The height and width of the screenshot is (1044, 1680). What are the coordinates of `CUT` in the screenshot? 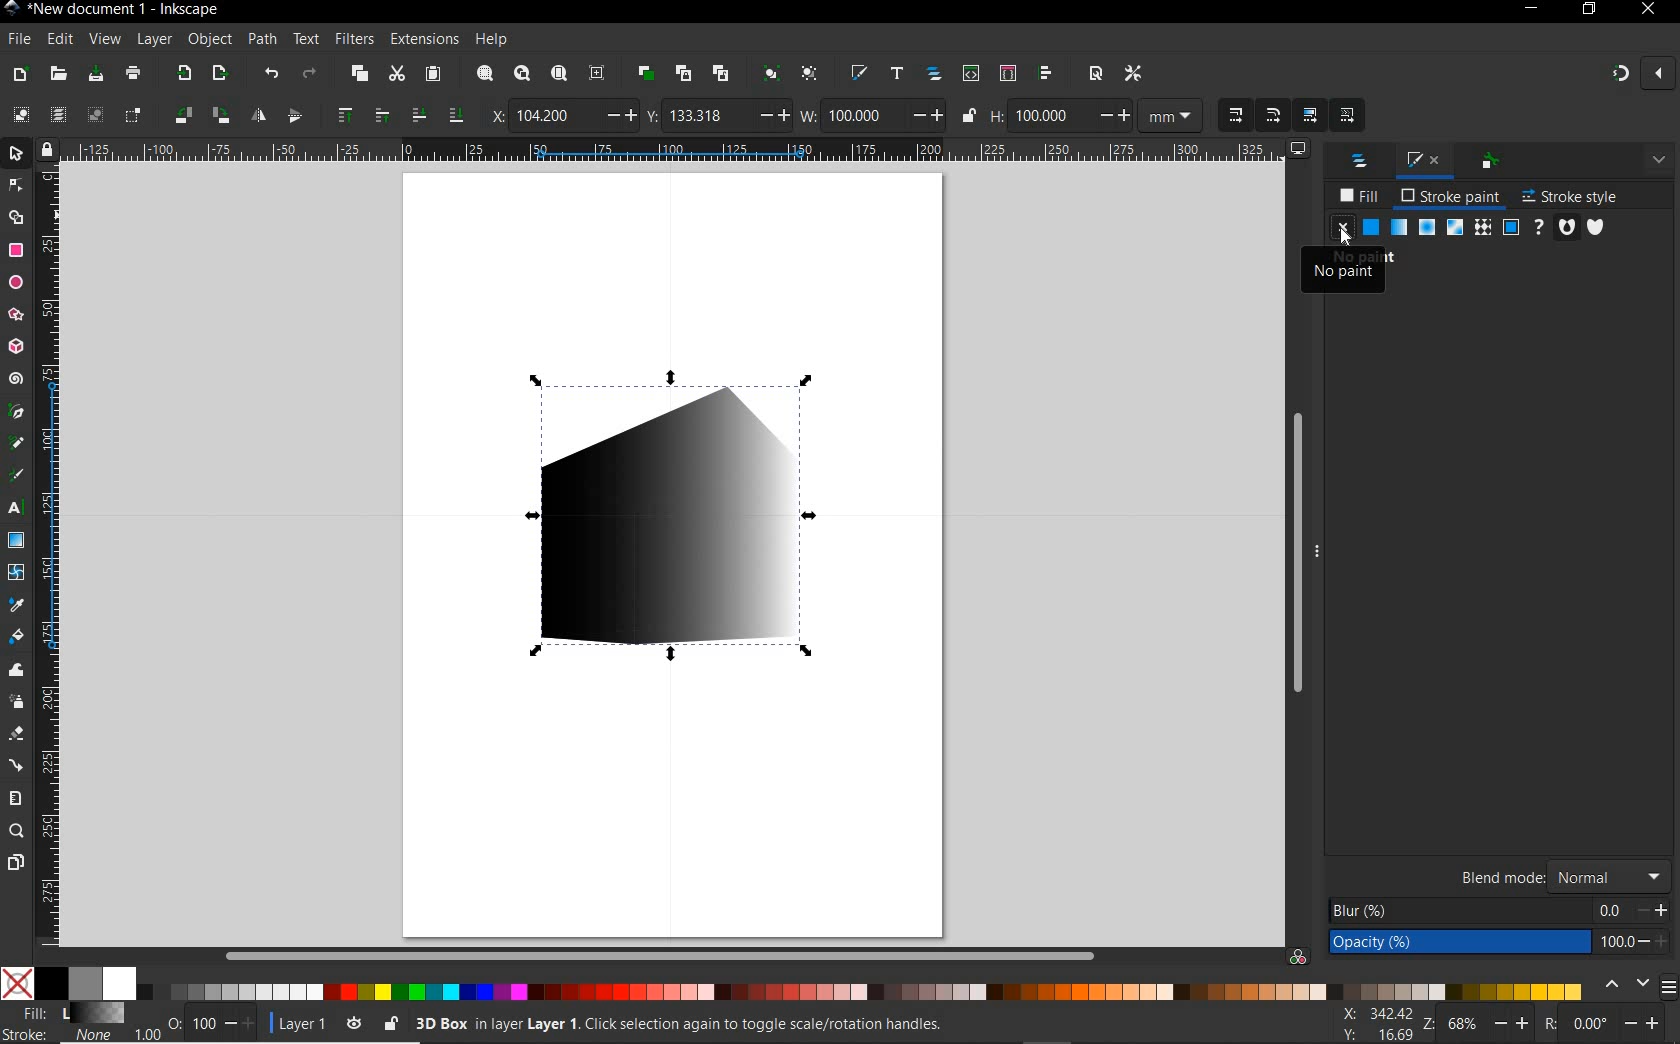 It's located at (397, 75).